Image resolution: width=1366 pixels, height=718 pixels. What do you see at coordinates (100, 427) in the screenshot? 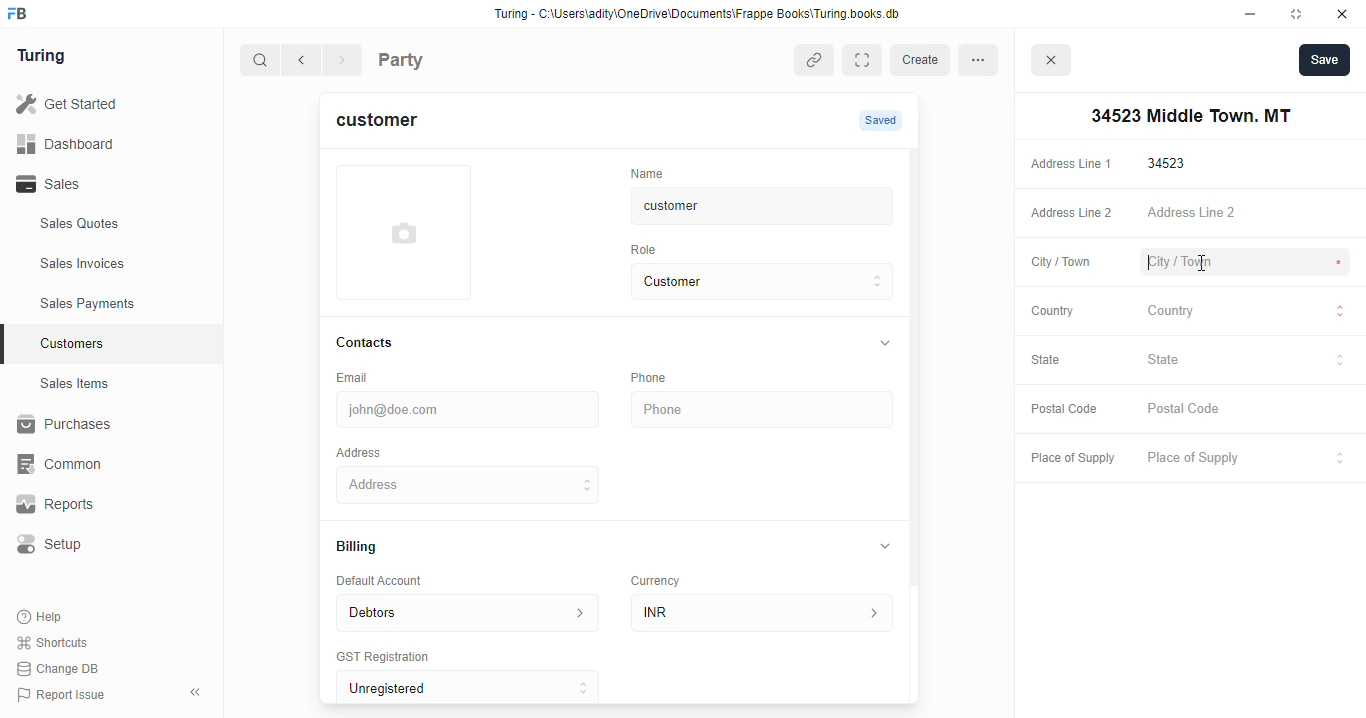
I see `Purchases` at bounding box center [100, 427].